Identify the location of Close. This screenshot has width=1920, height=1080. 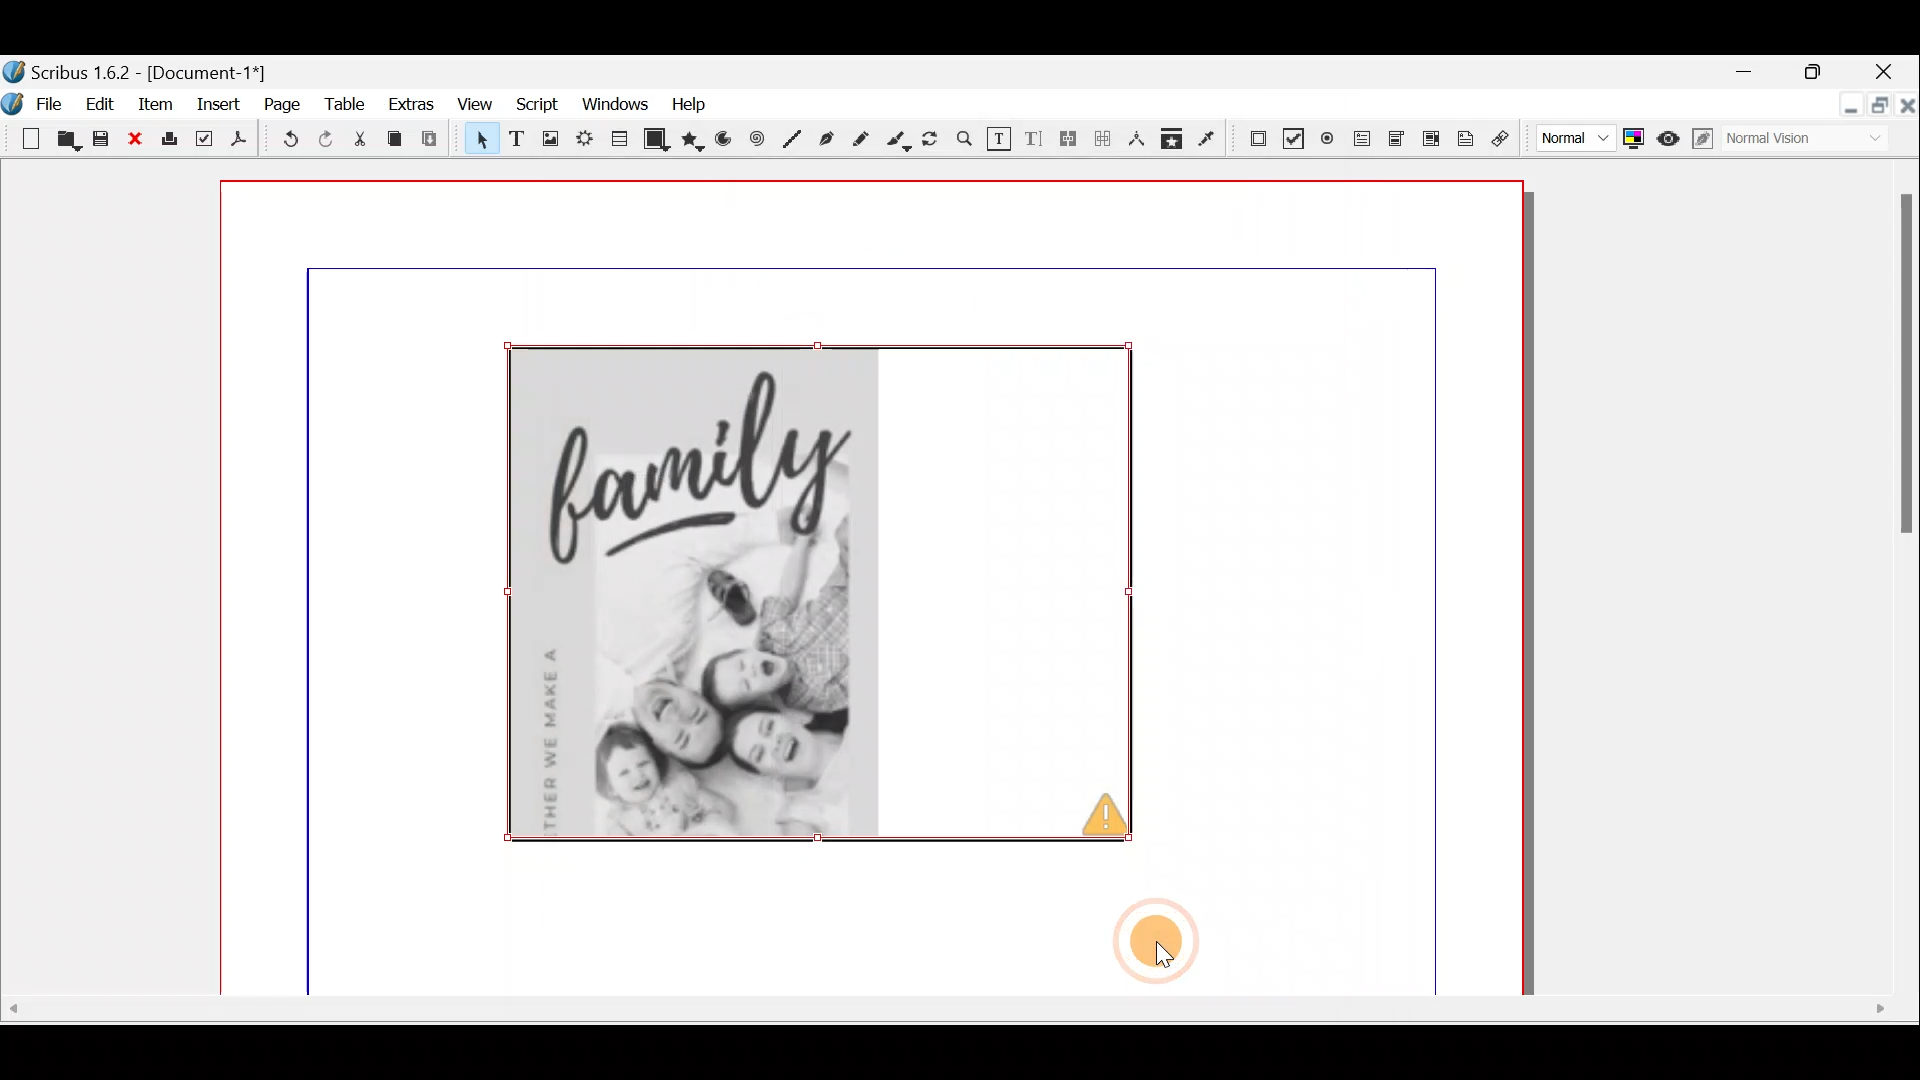
(1890, 71).